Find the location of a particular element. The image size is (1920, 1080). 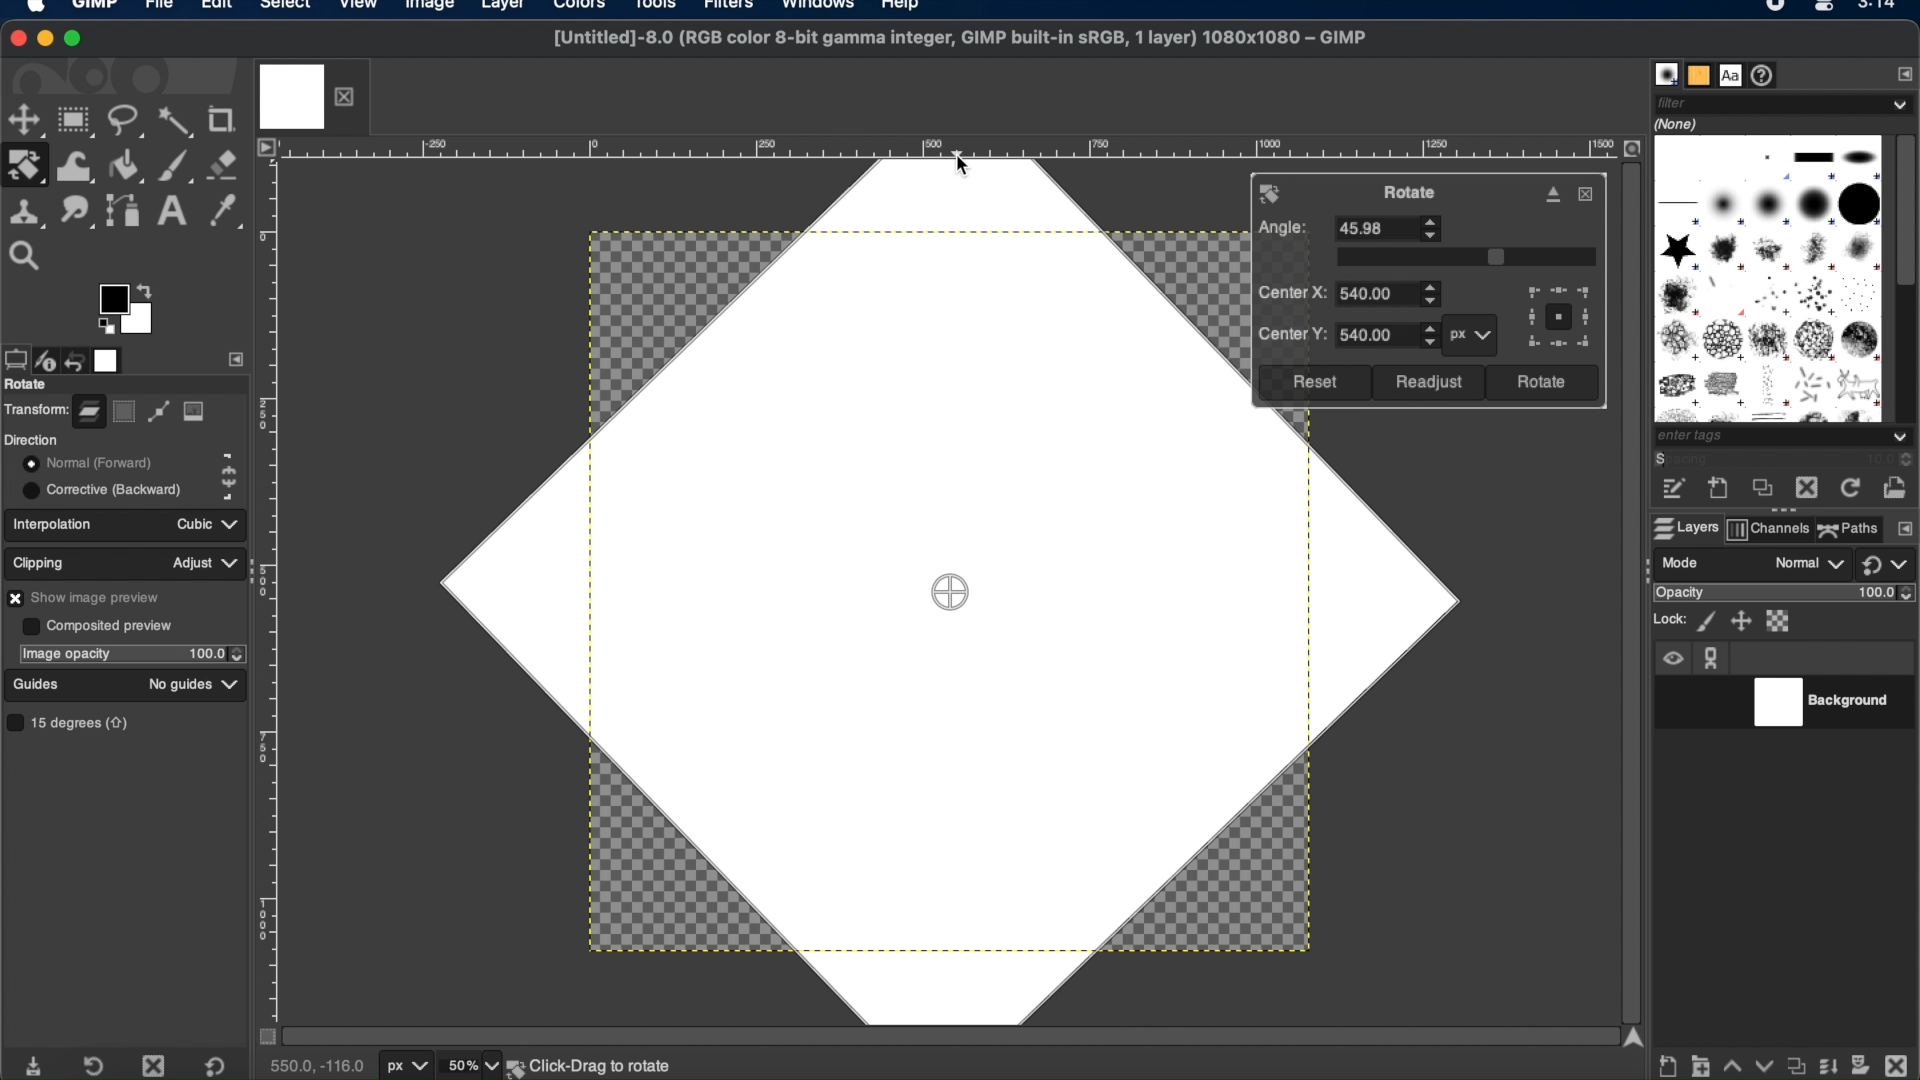

document history is located at coordinates (1767, 75).